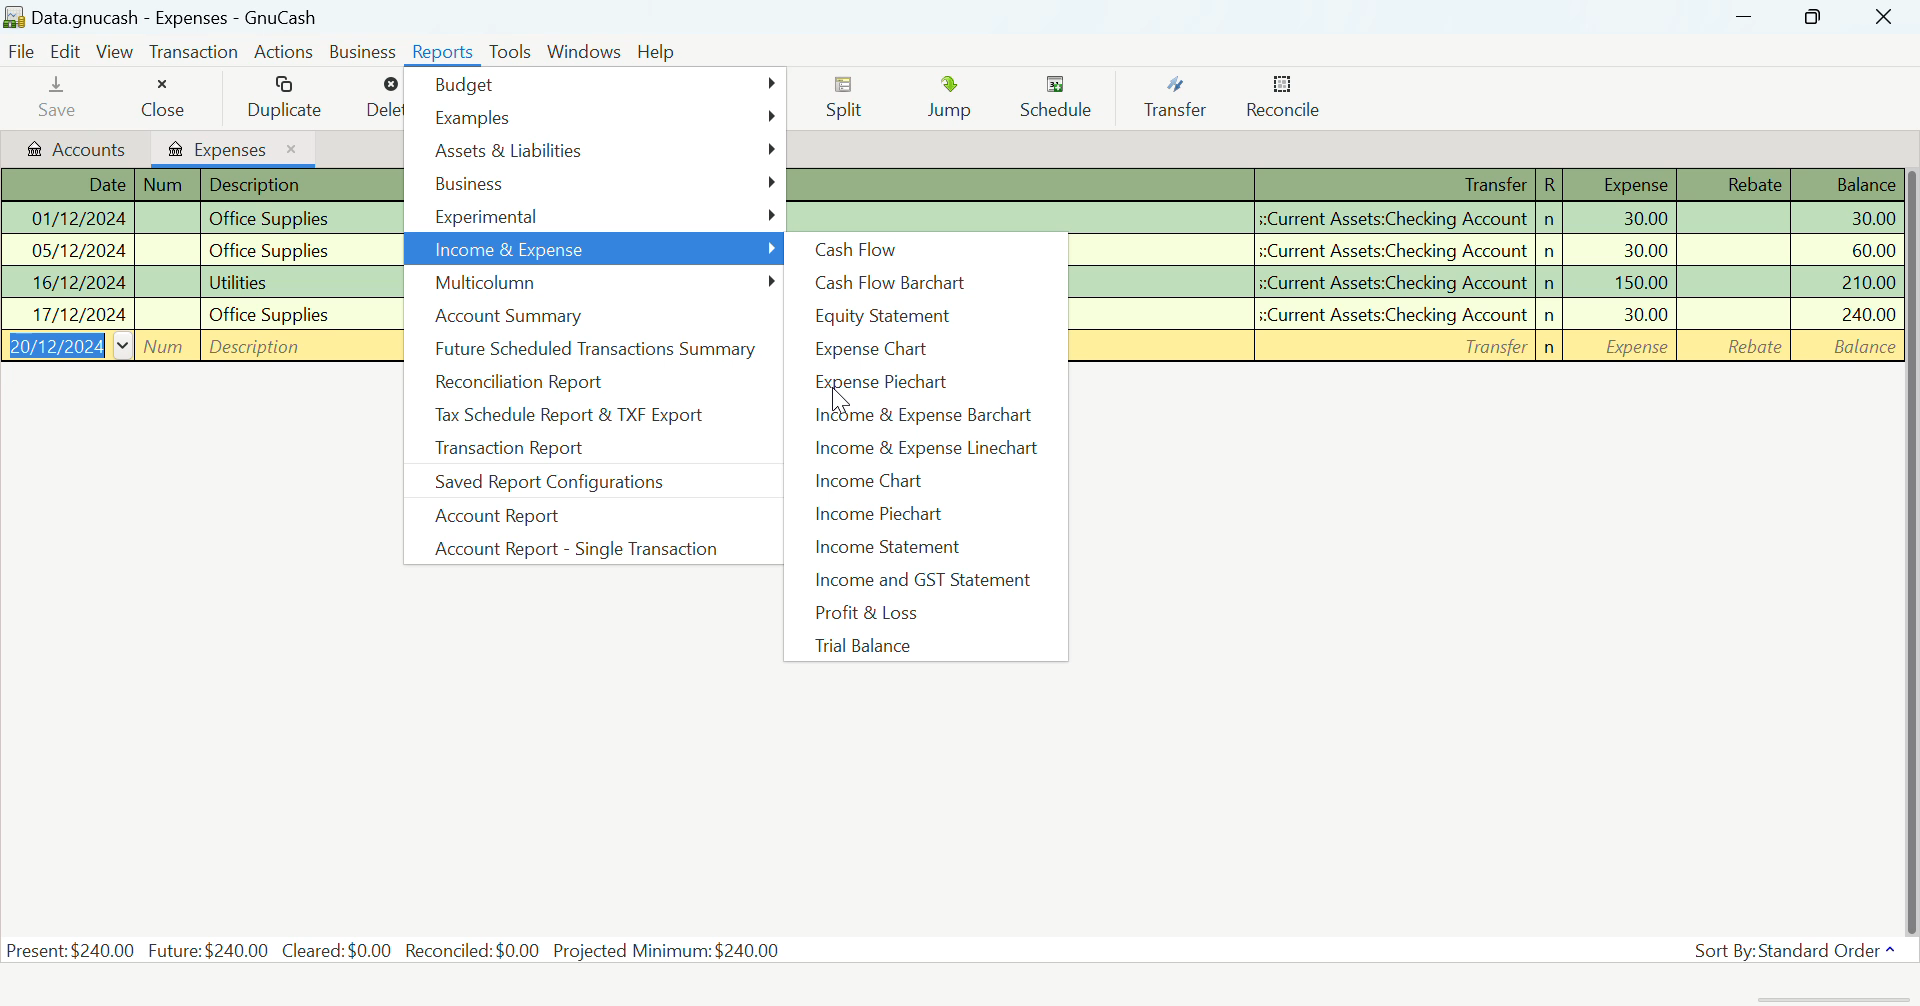 The height and width of the screenshot is (1006, 1920). Describe the element at coordinates (594, 218) in the screenshot. I see `Experimental` at that location.